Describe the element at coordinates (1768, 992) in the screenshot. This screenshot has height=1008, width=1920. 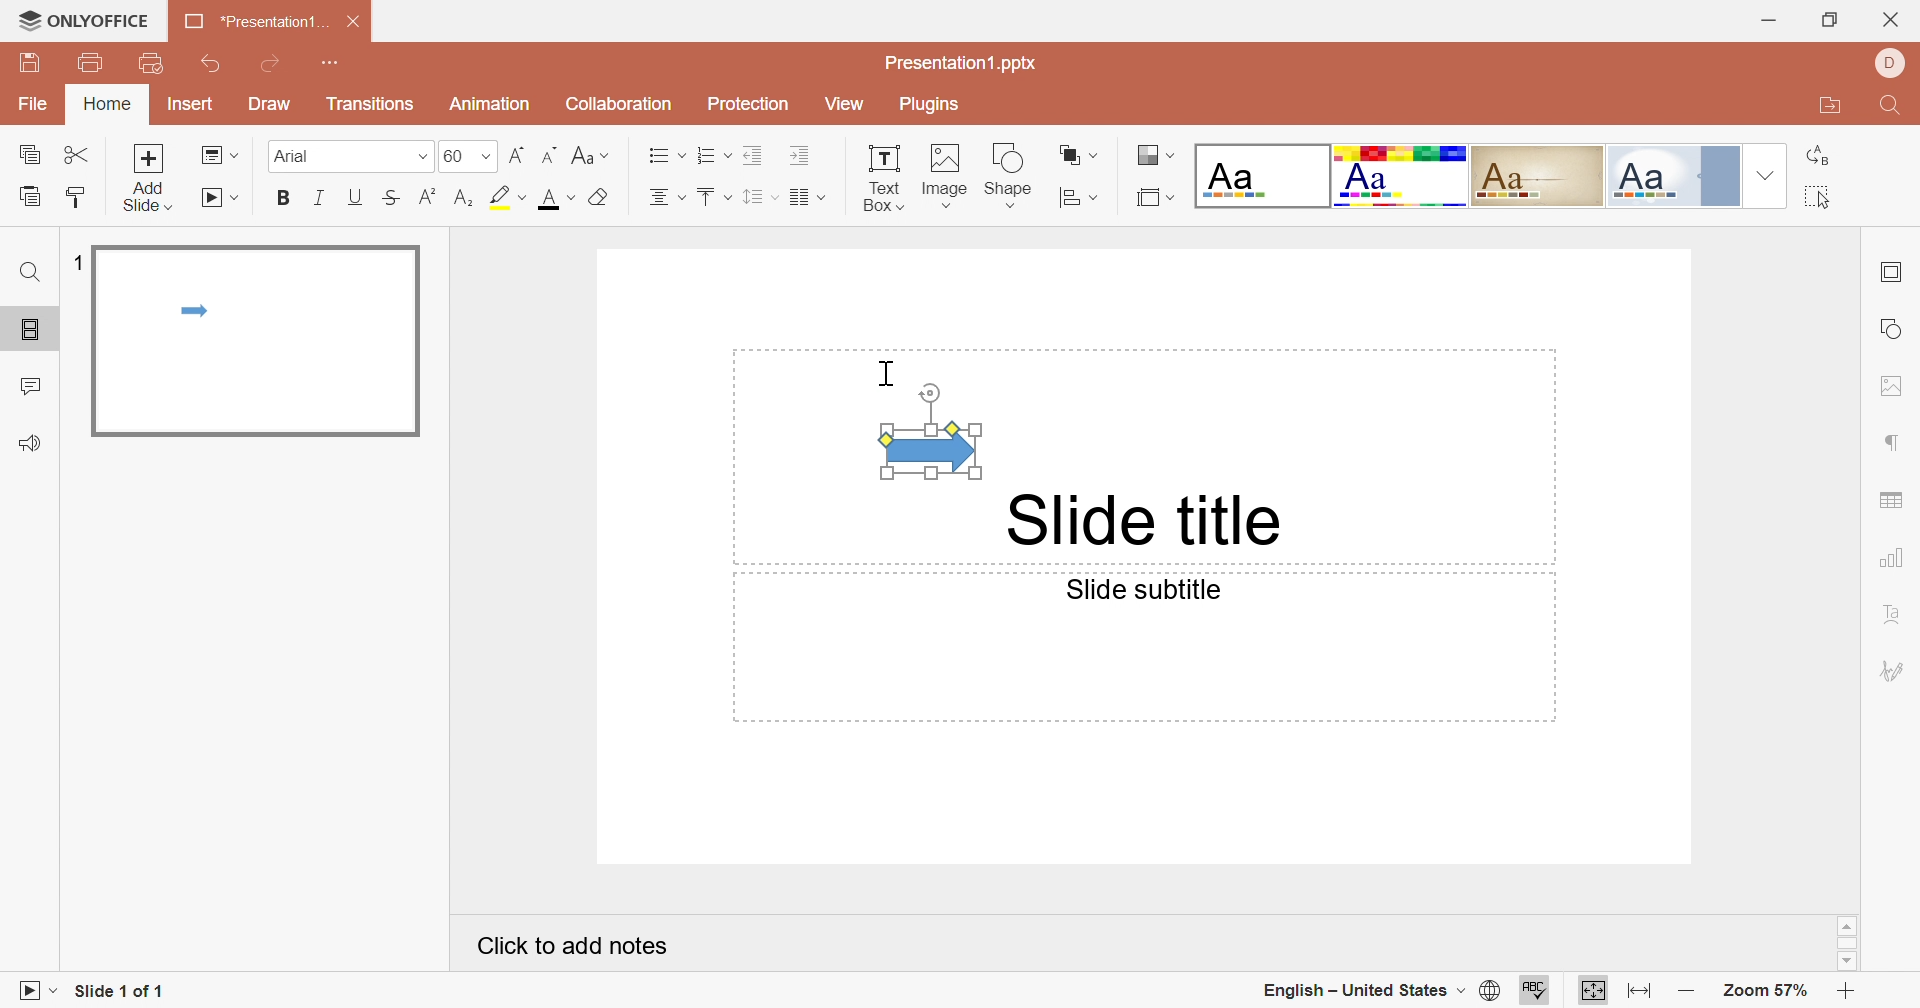
I see `Zoom 57%` at that location.